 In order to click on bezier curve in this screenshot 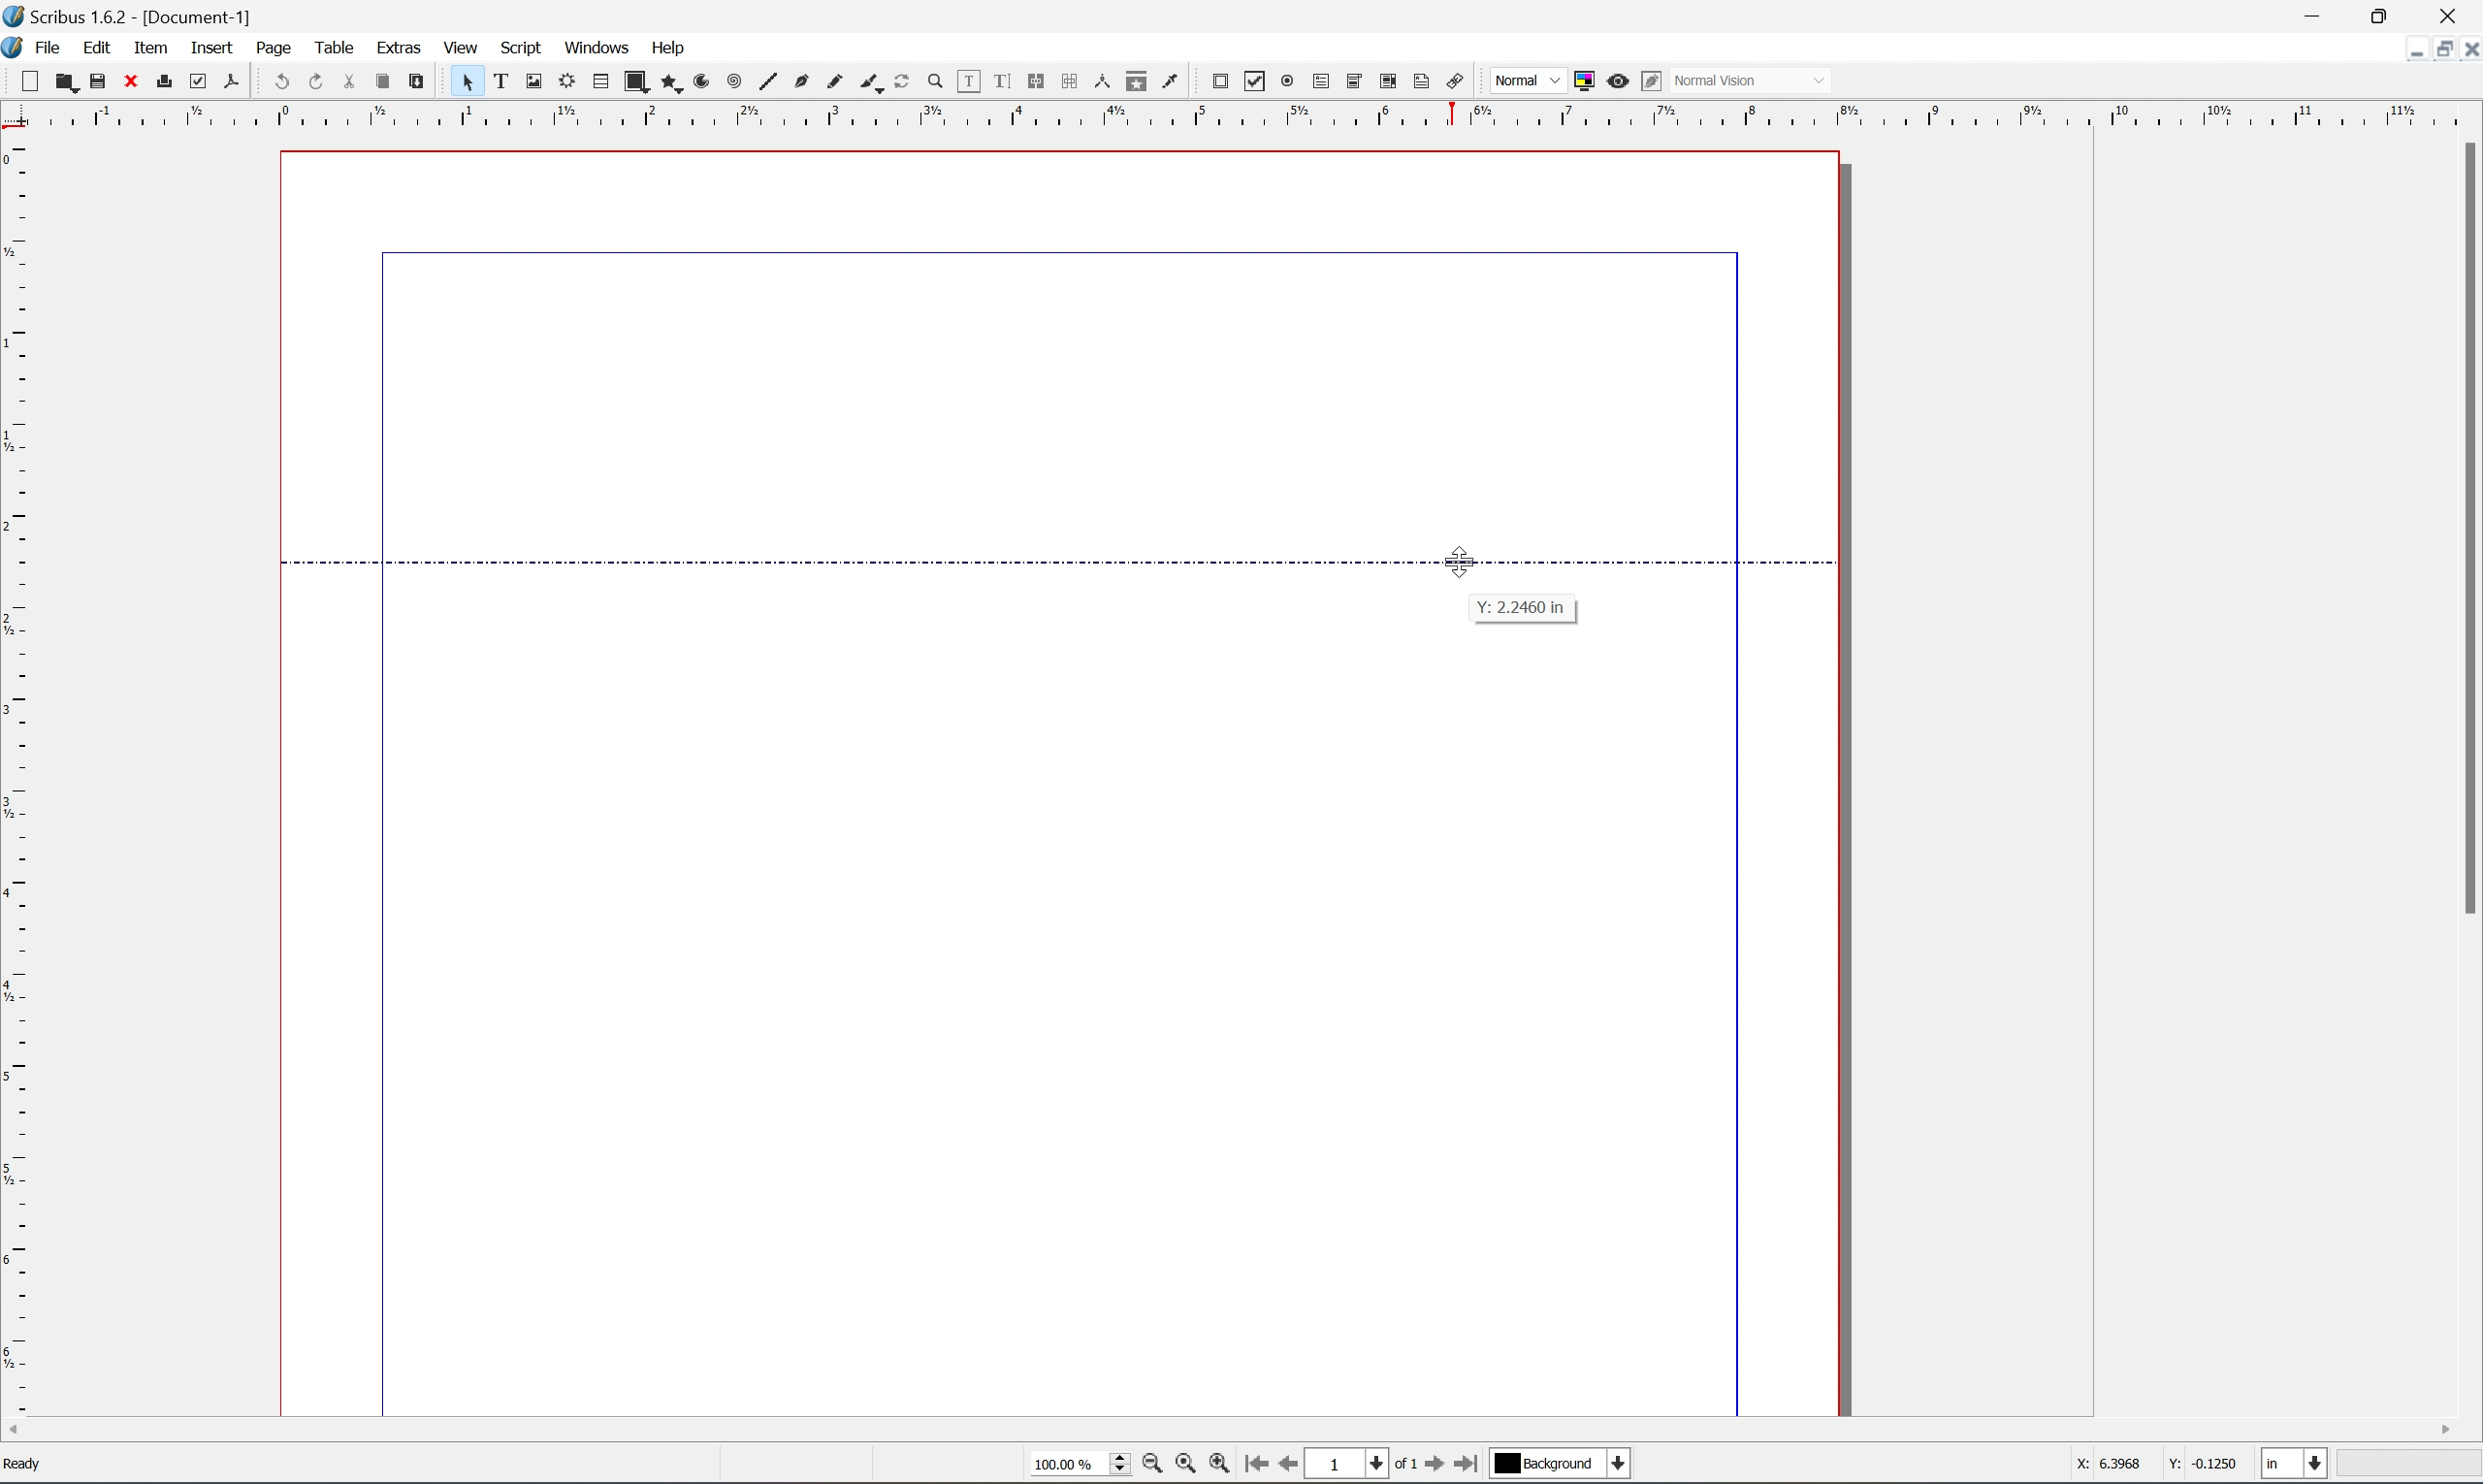, I will do `click(803, 84)`.